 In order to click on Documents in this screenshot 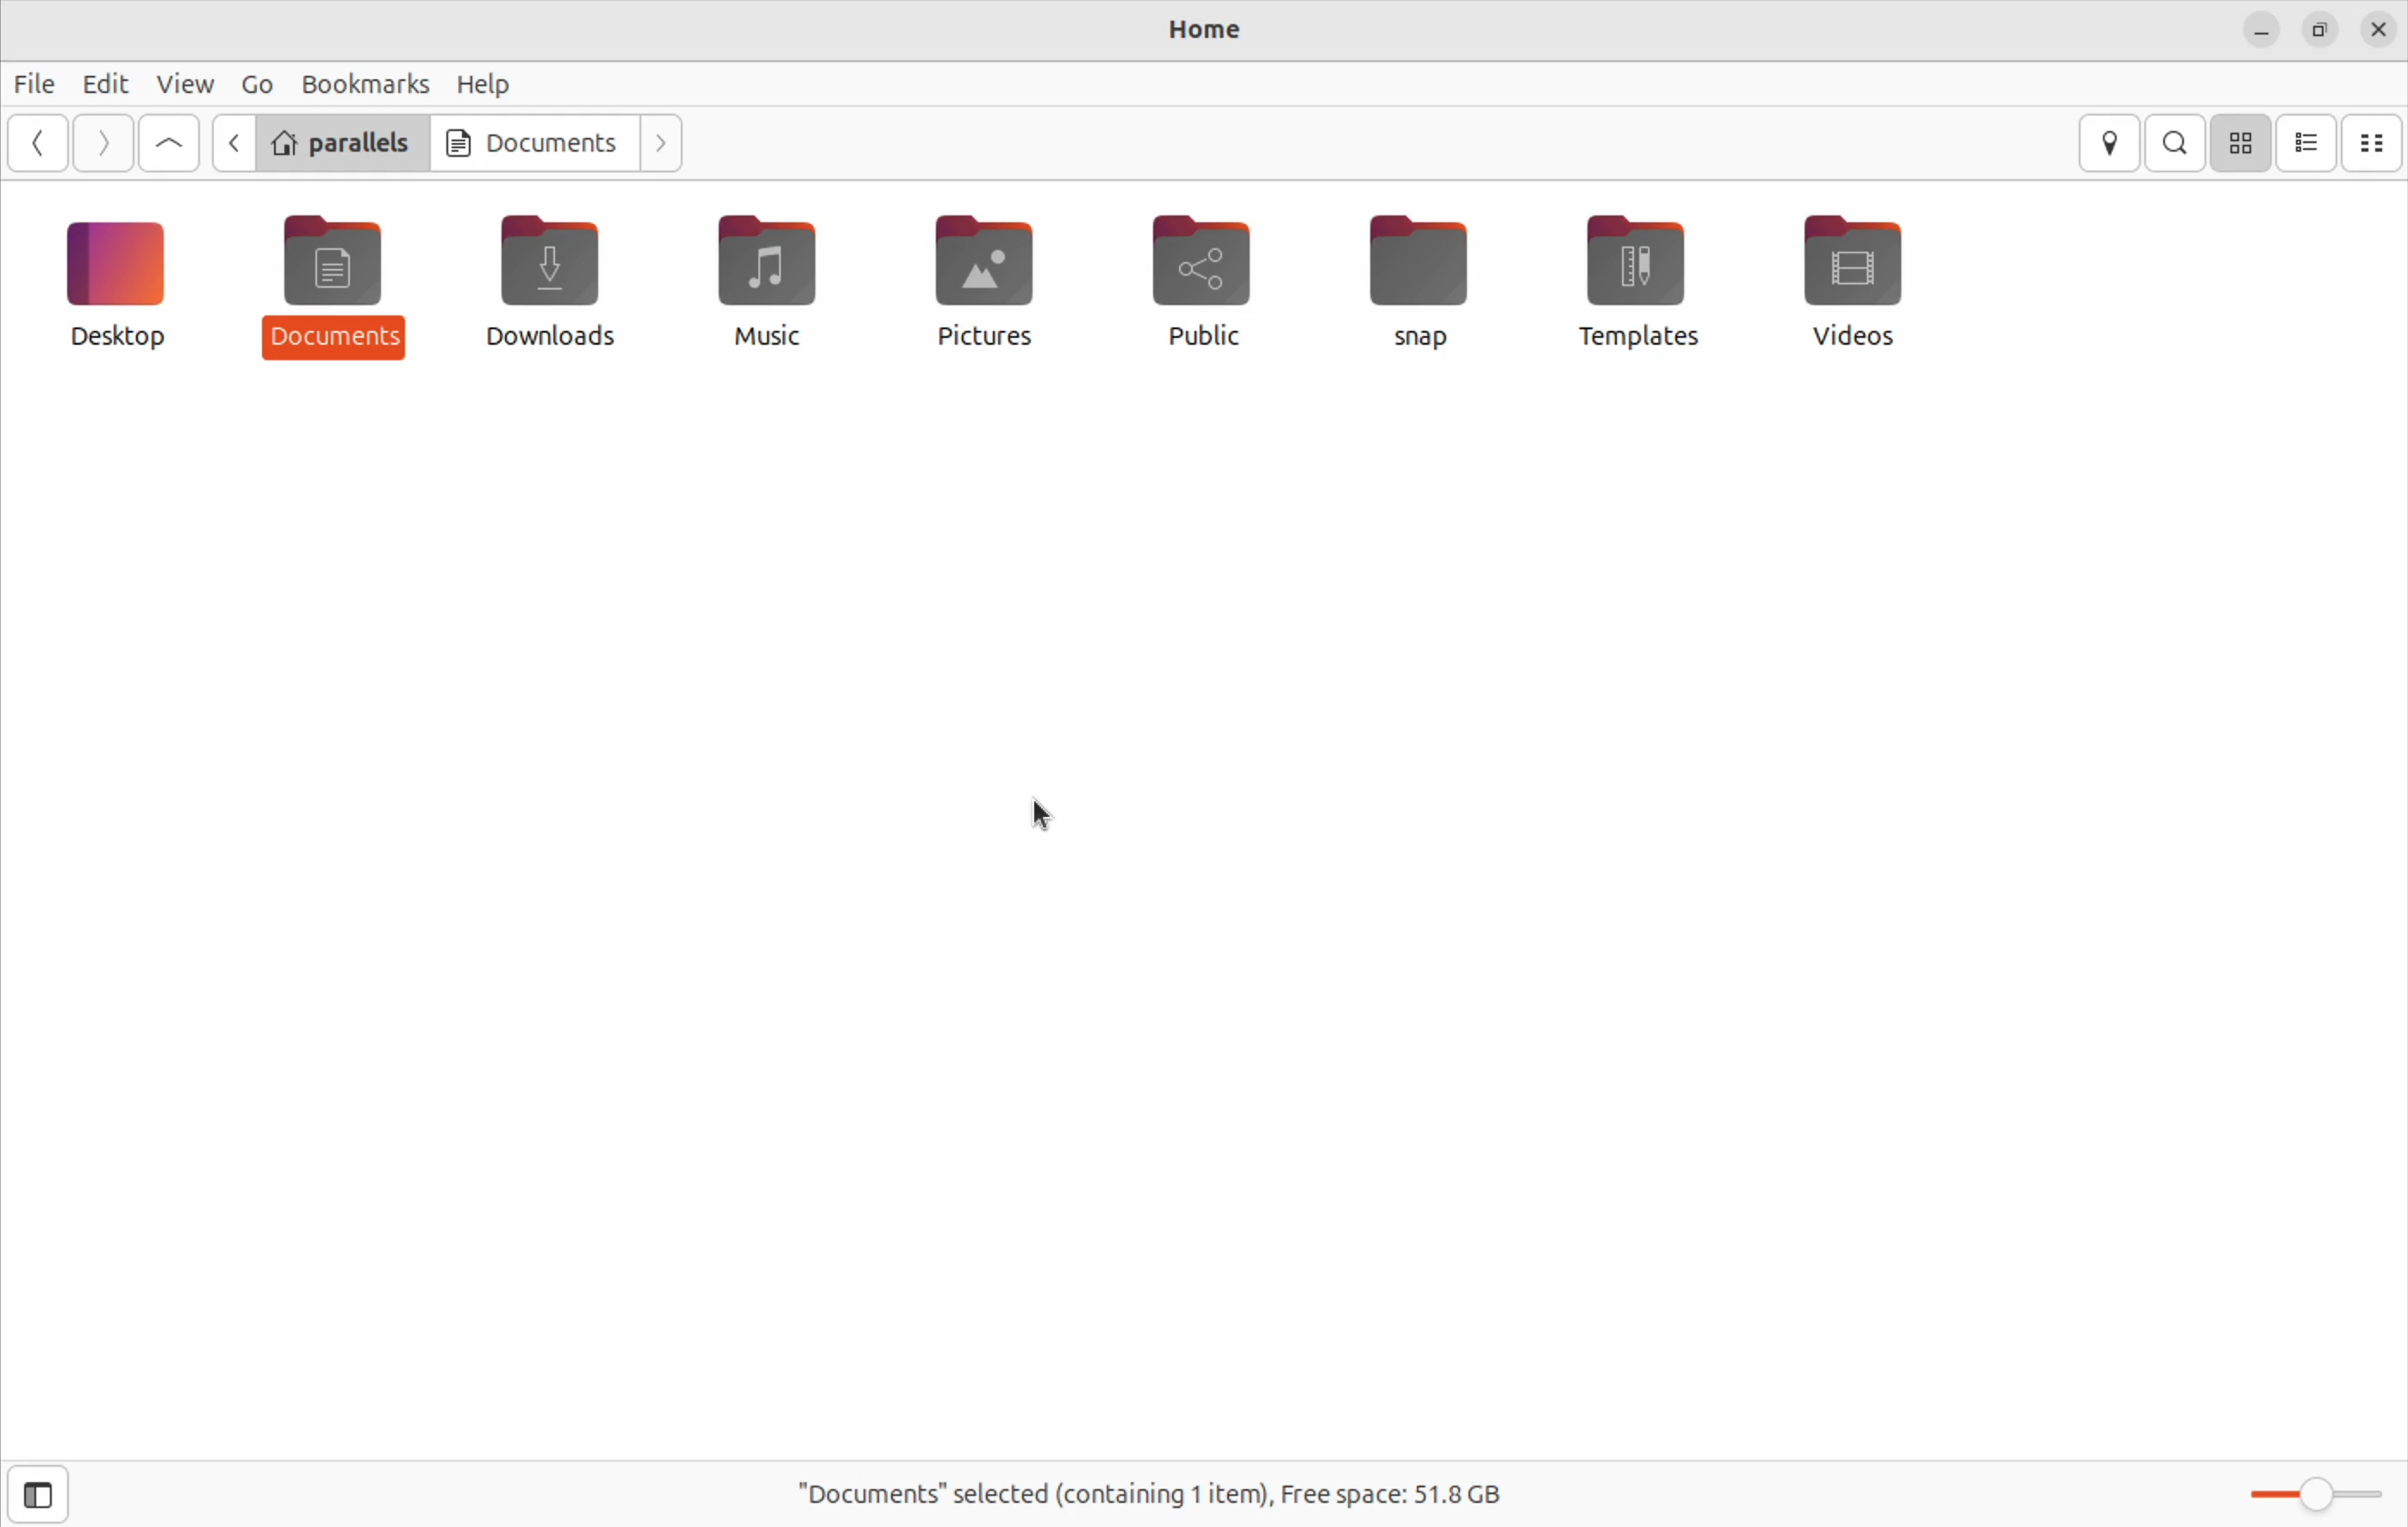, I will do `click(533, 141)`.